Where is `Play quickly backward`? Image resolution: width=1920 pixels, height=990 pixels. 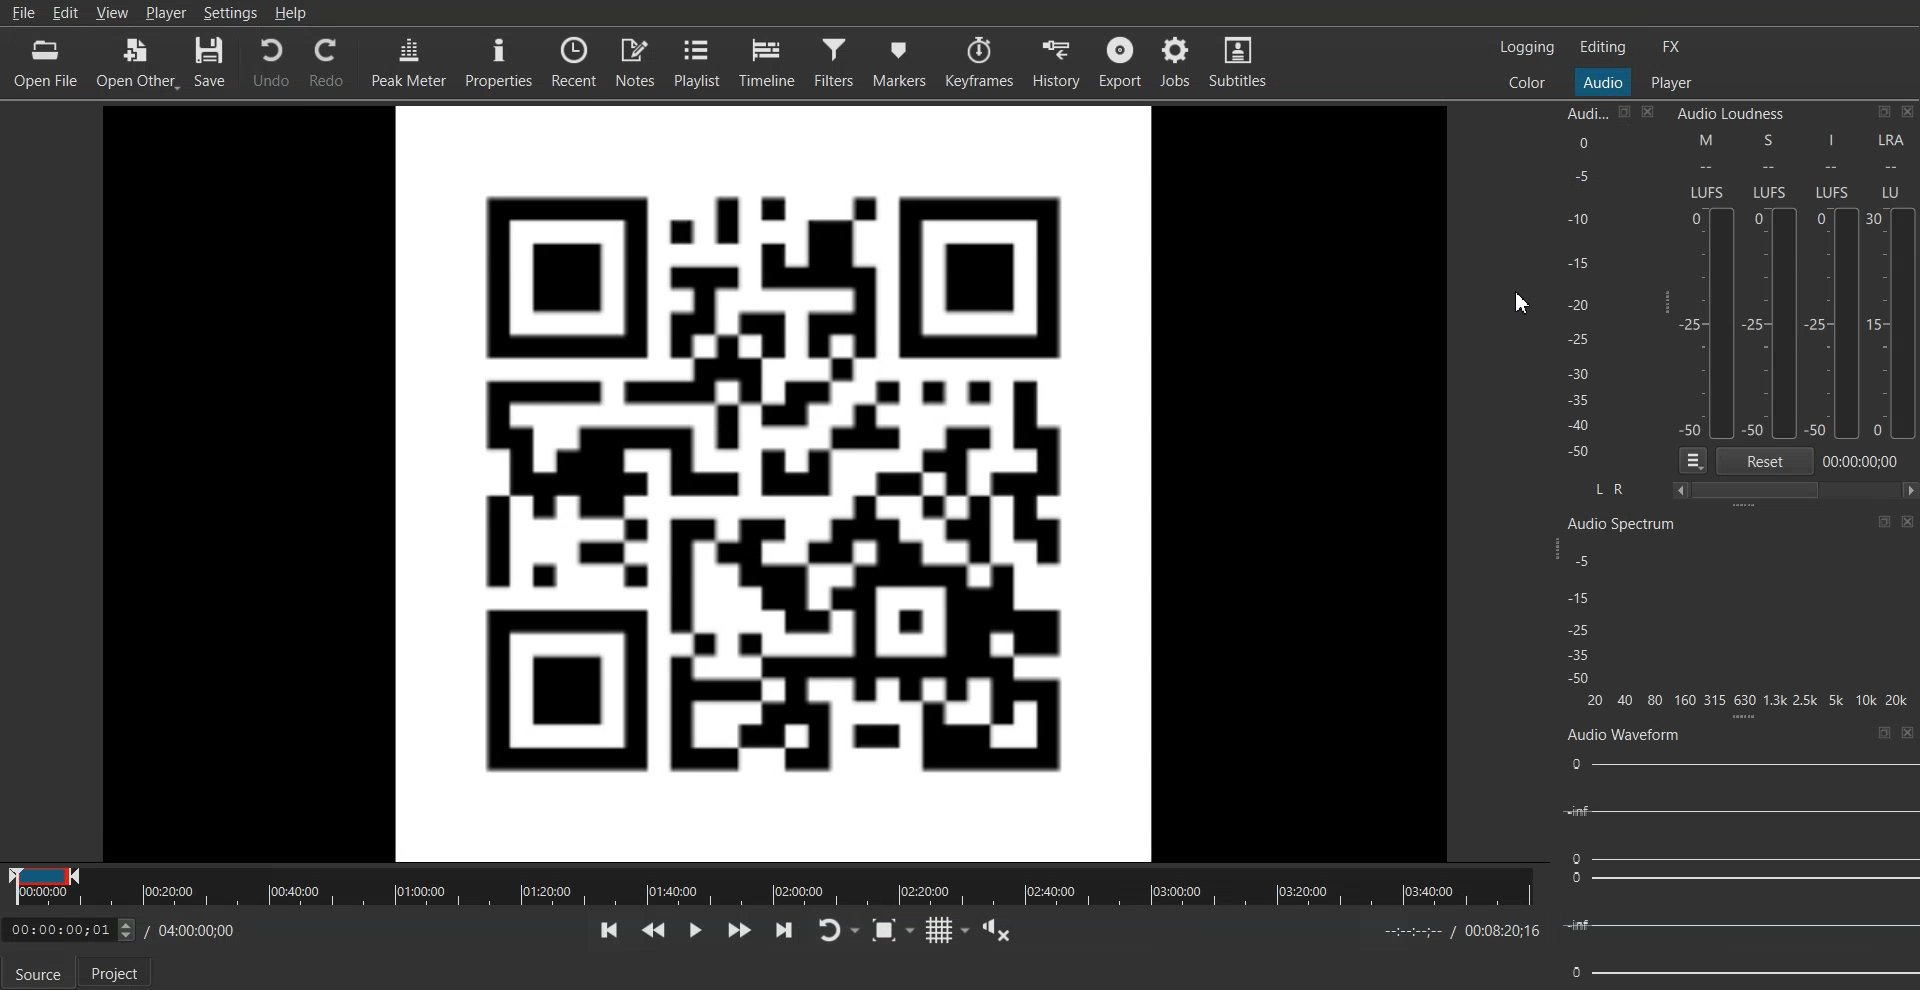 Play quickly backward is located at coordinates (654, 930).